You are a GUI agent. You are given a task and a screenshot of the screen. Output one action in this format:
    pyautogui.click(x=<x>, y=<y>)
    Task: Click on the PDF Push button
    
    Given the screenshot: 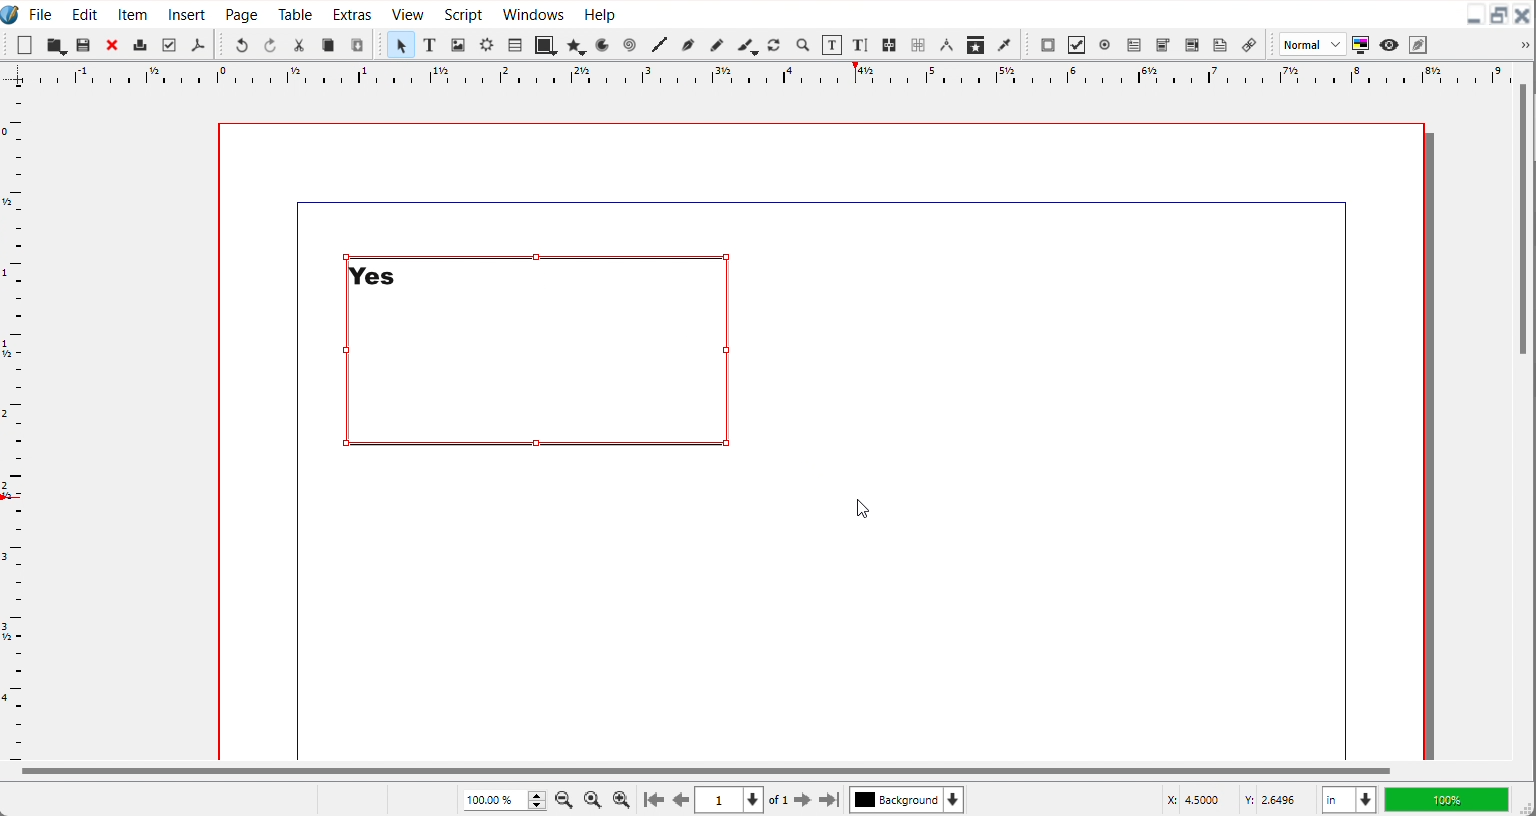 What is the action you would take?
    pyautogui.click(x=1048, y=44)
    